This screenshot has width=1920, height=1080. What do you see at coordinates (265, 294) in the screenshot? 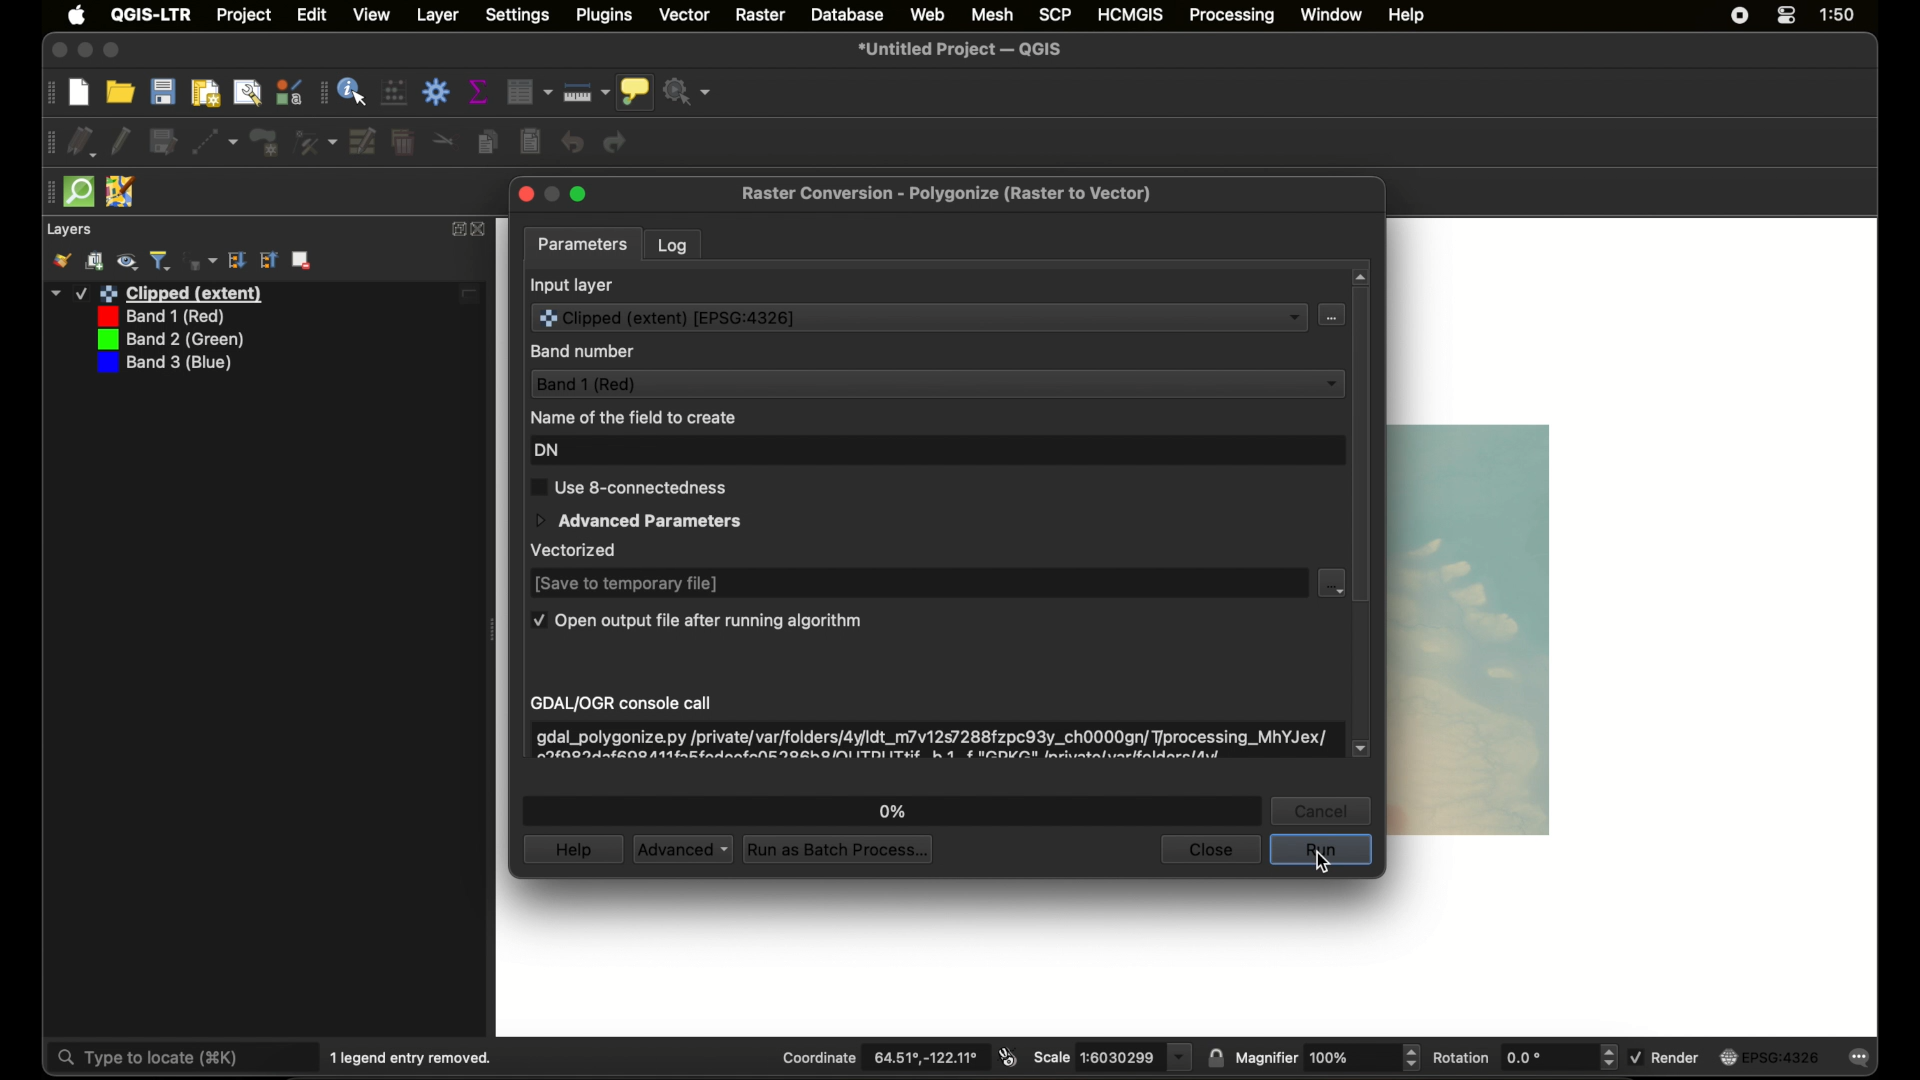
I see `layer 1 edited` at bounding box center [265, 294].